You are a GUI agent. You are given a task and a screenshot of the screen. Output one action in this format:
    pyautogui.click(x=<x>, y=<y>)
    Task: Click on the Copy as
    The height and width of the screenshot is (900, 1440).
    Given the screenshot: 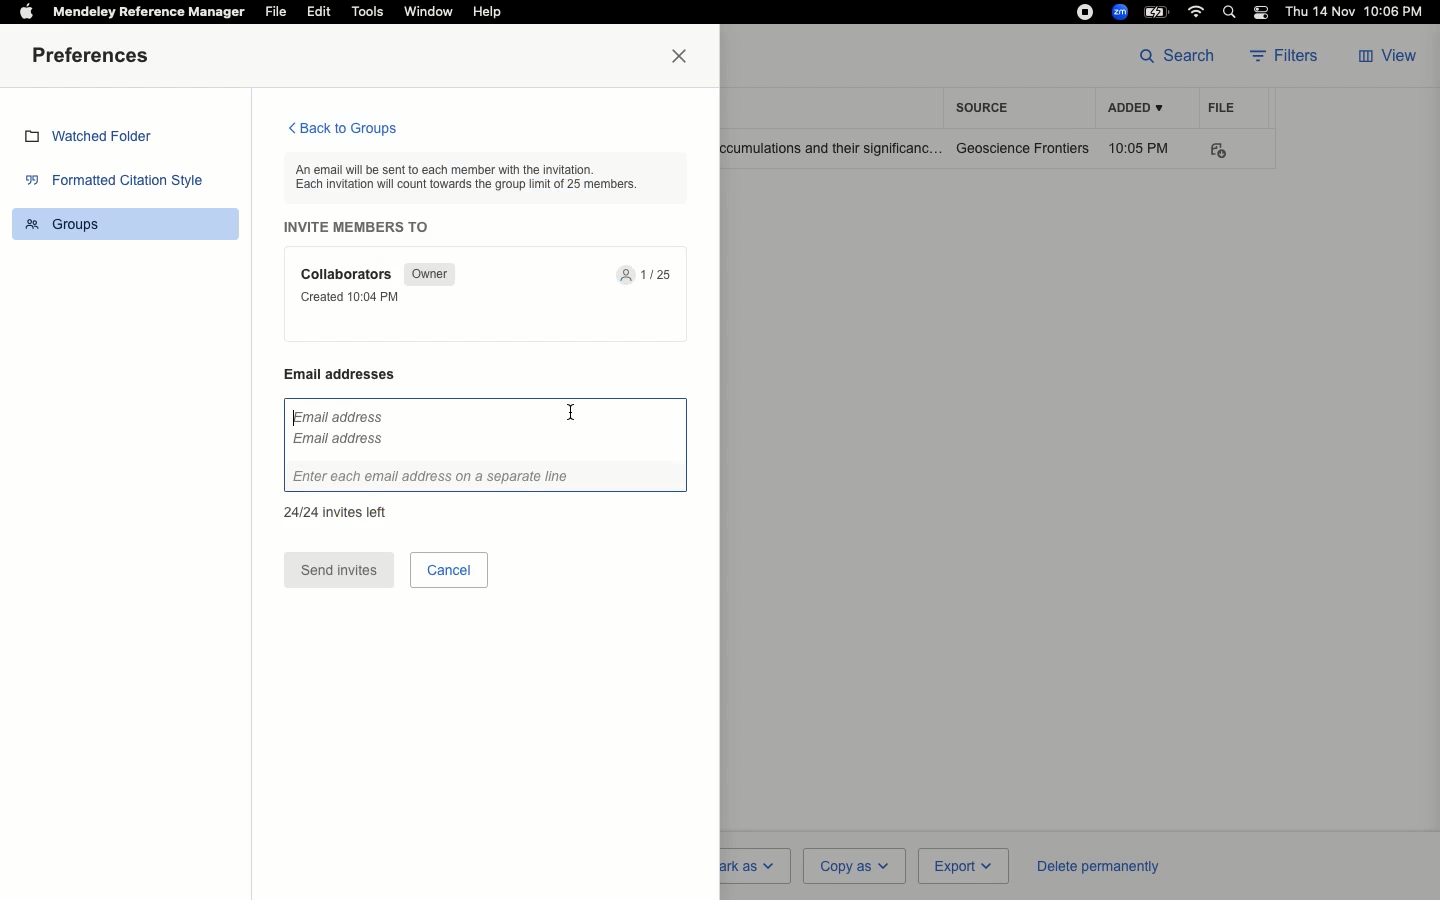 What is the action you would take?
    pyautogui.click(x=853, y=865)
    